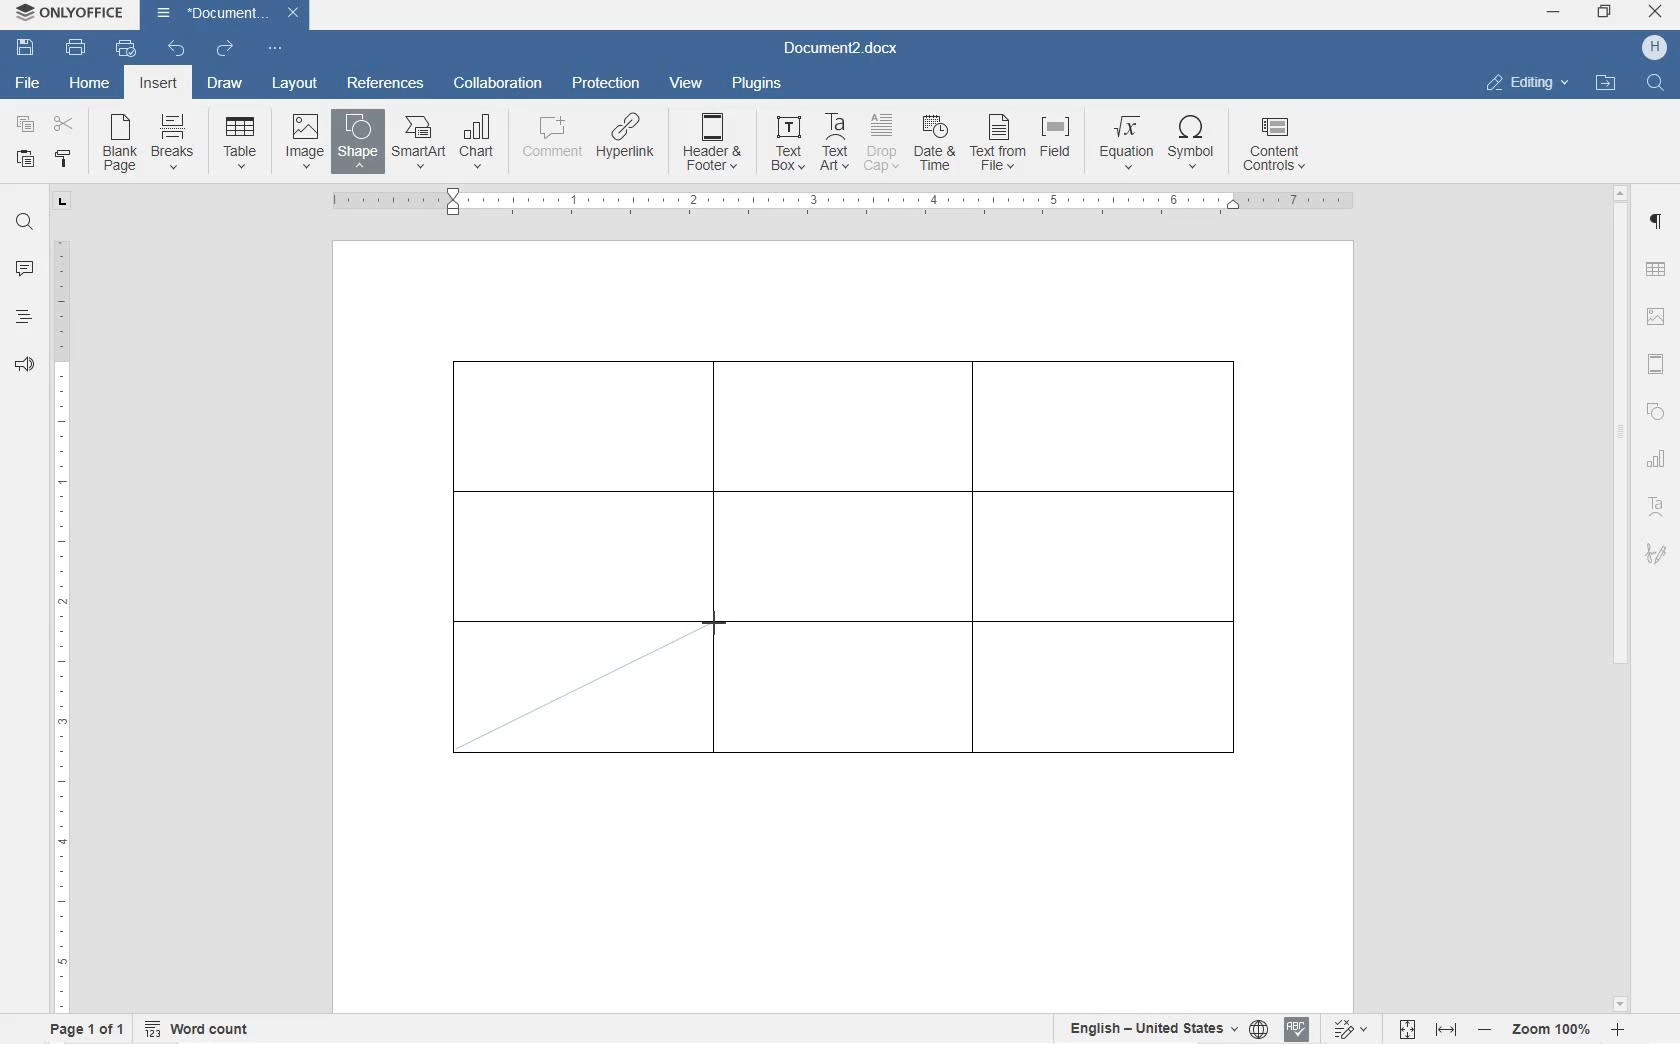  What do you see at coordinates (904, 201) in the screenshot?
I see `ruler` at bounding box center [904, 201].